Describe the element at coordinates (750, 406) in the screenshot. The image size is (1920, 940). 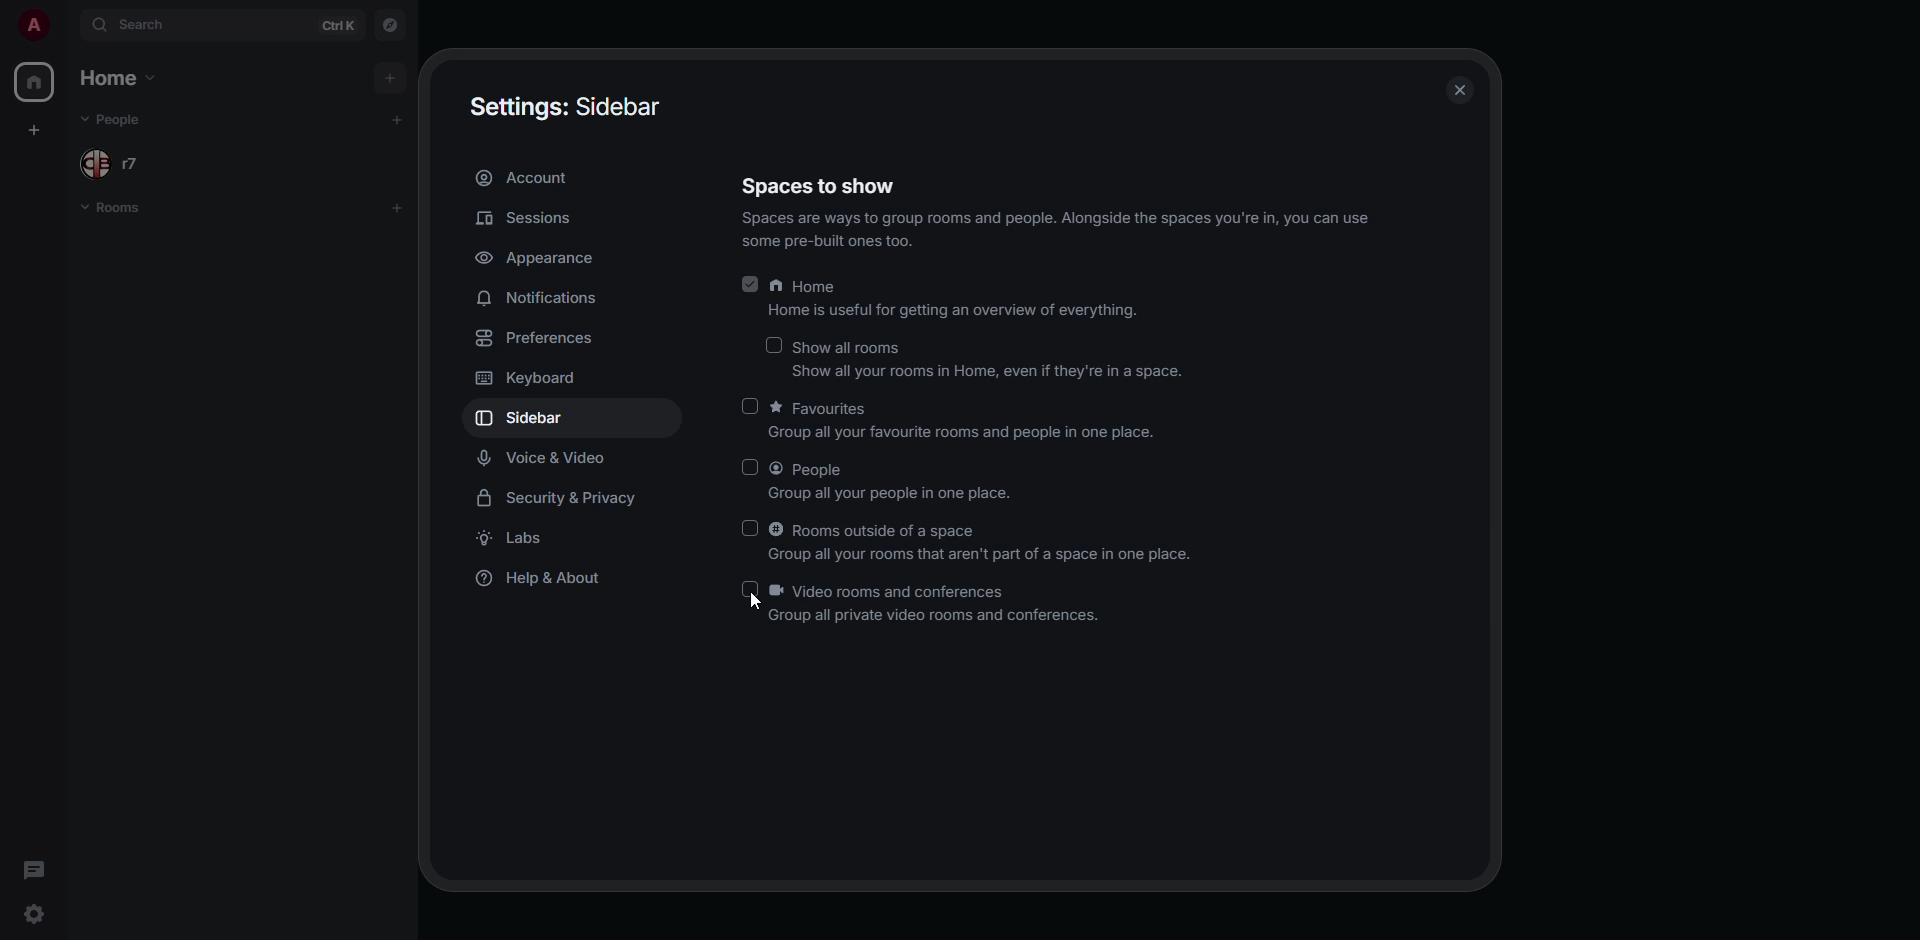
I see `click to enable` at that location.